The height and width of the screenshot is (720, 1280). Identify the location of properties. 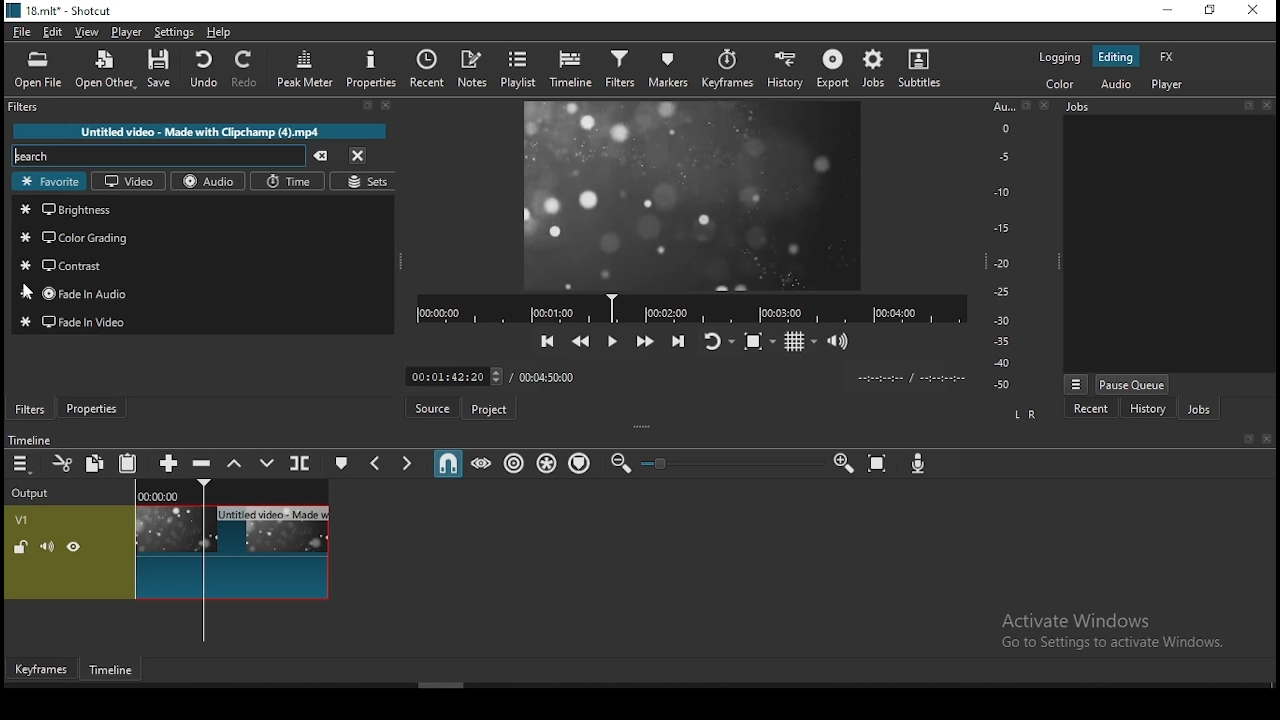
(369, 69).